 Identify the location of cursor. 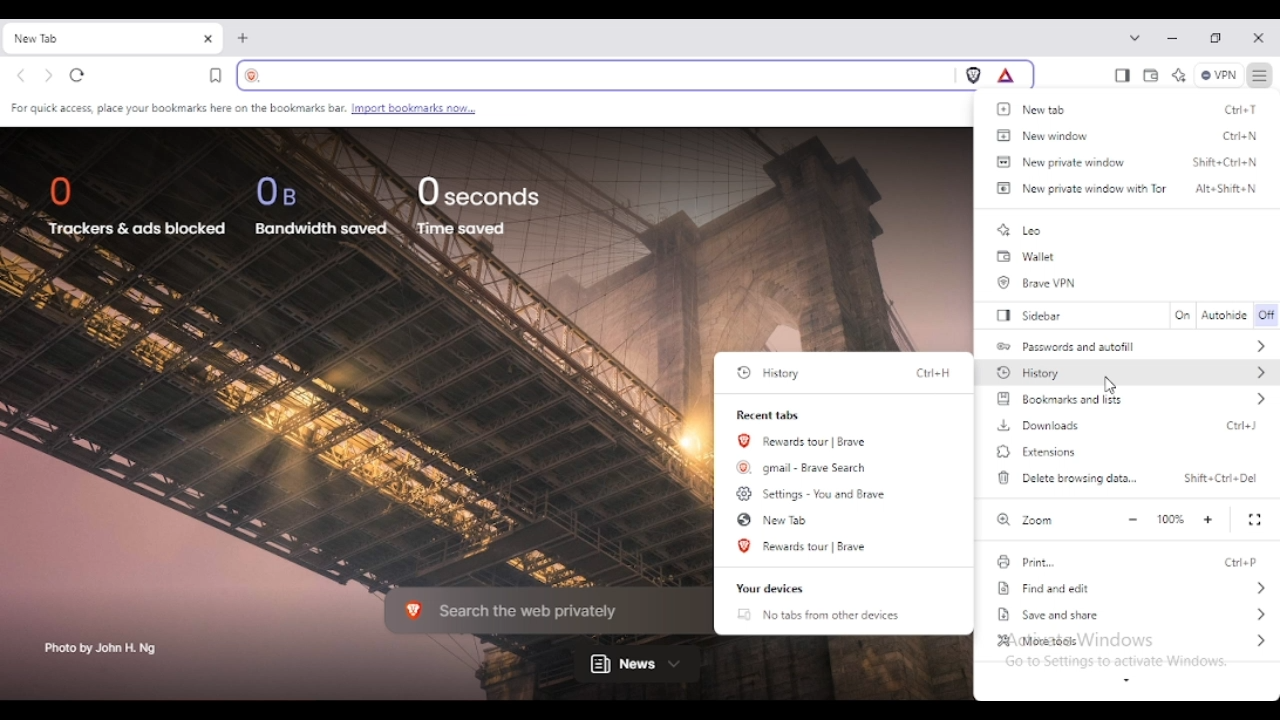
(1110, 384).